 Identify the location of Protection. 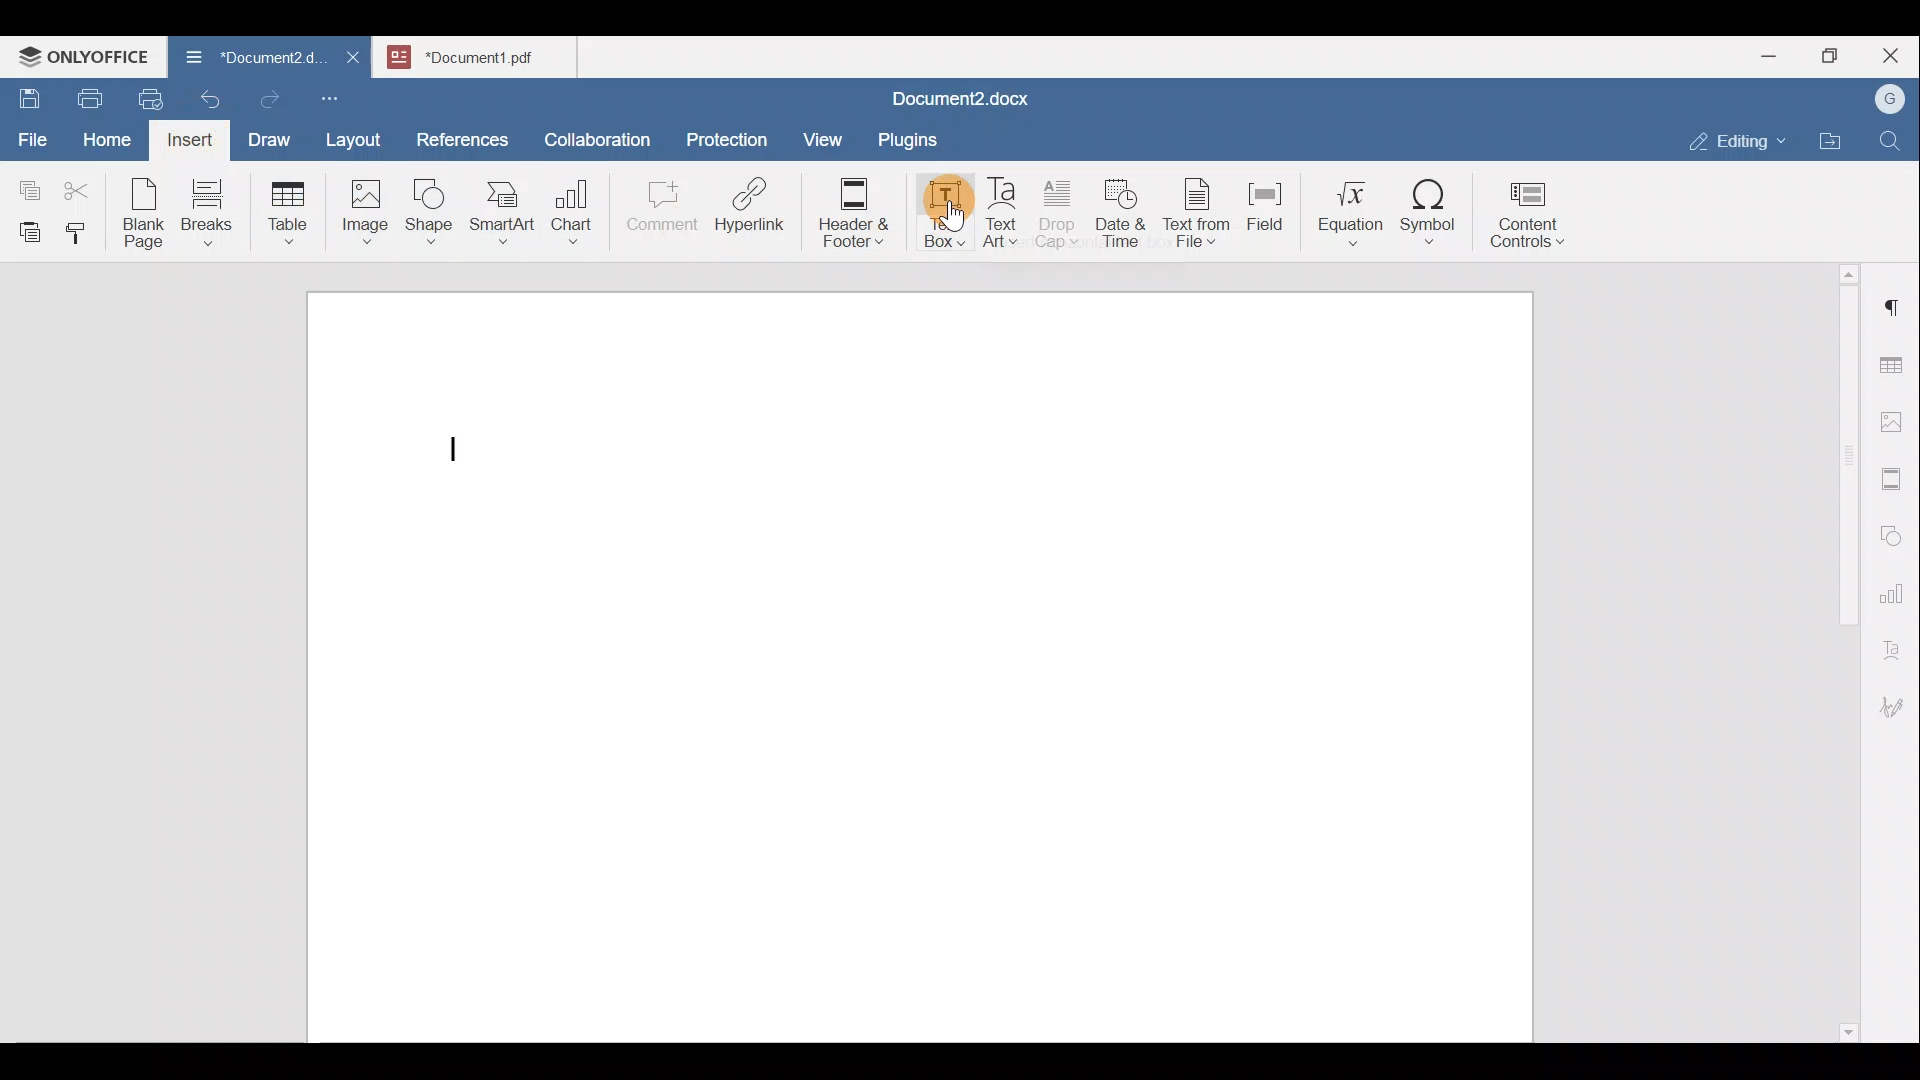
(727, 137).